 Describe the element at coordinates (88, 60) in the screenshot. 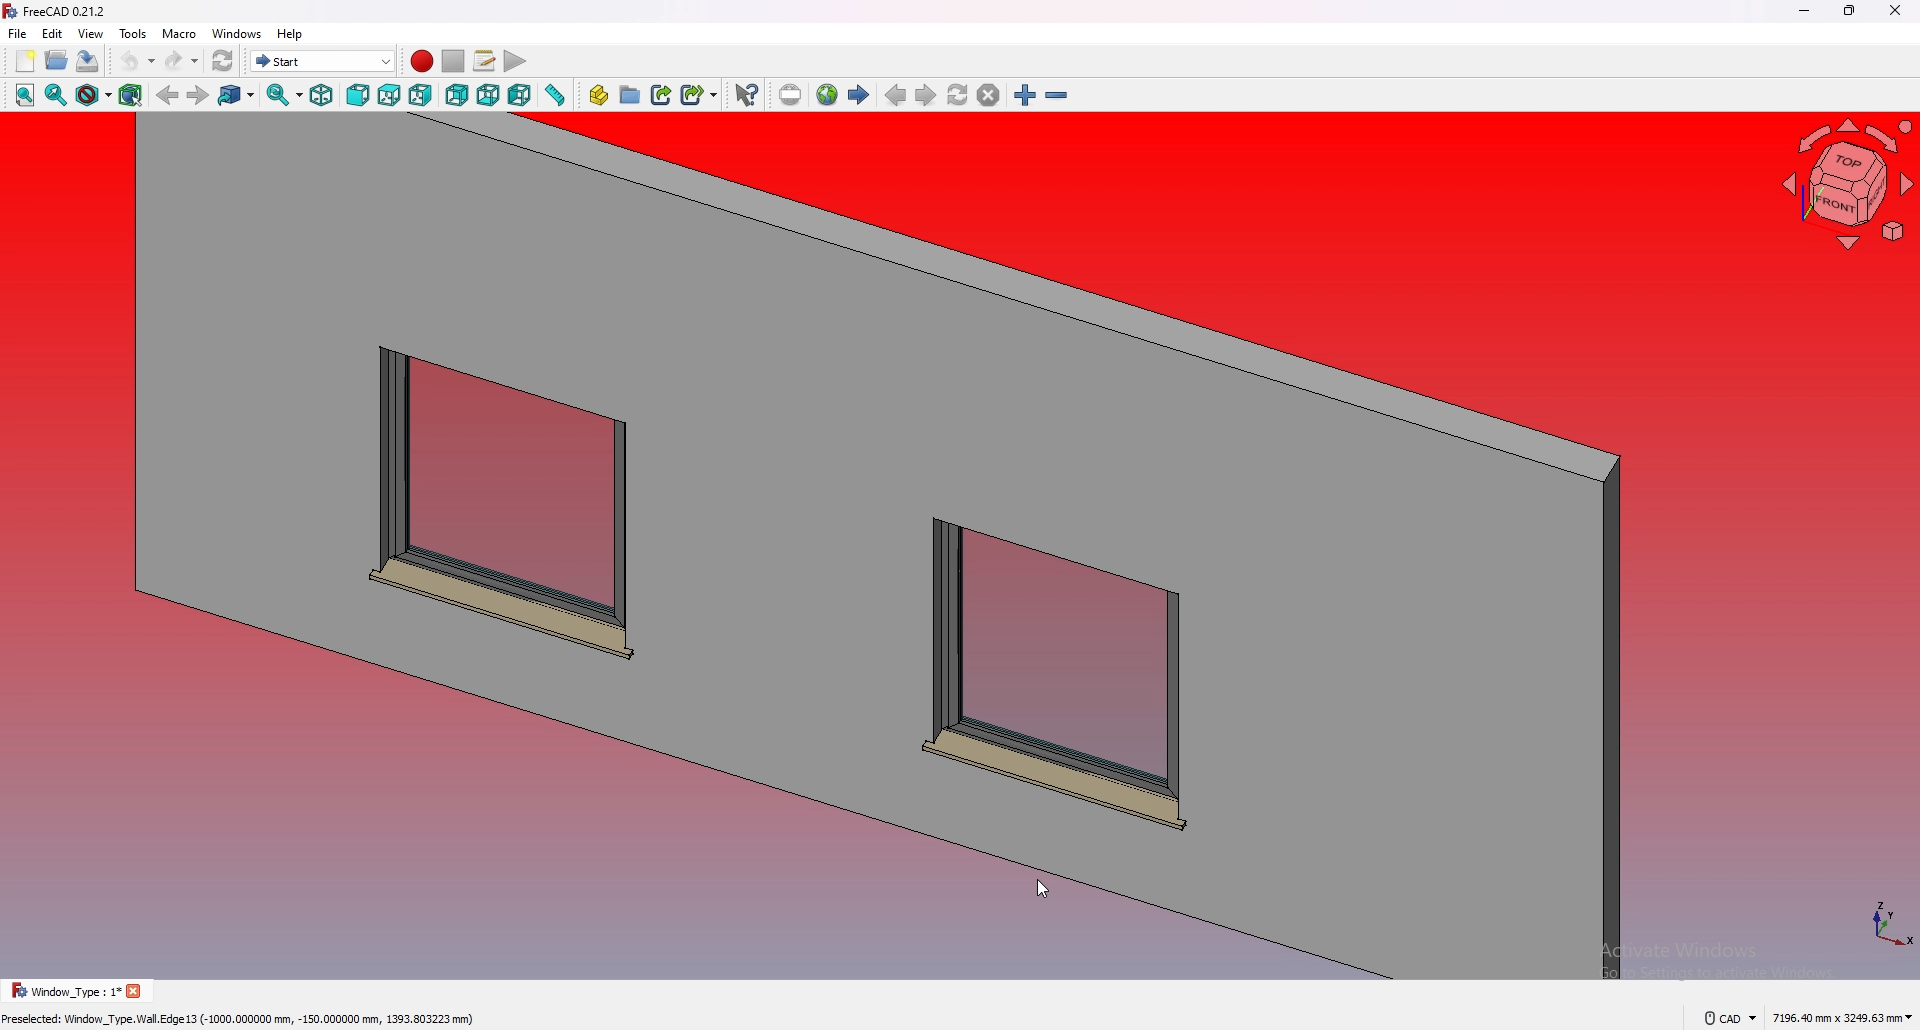

I see `save` at that location.